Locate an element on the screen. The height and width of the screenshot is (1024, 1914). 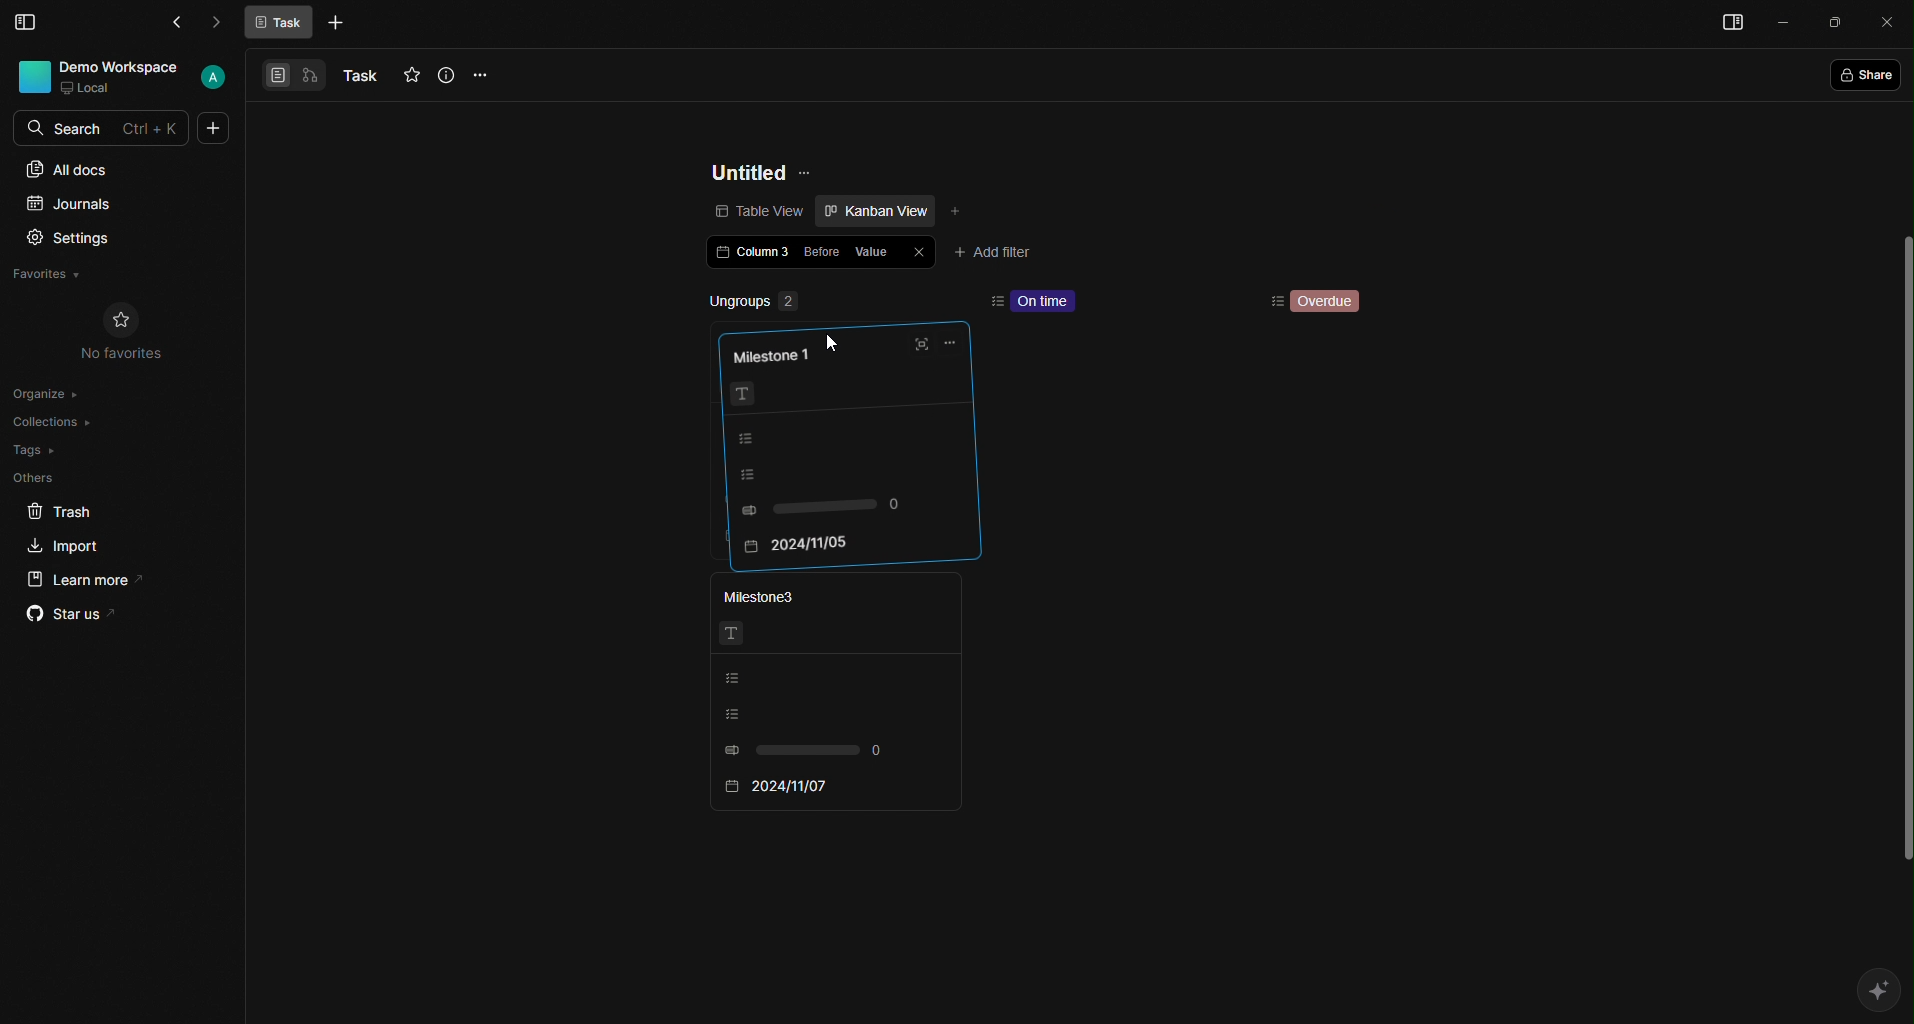
Table view is located at coordinates (733, 212).